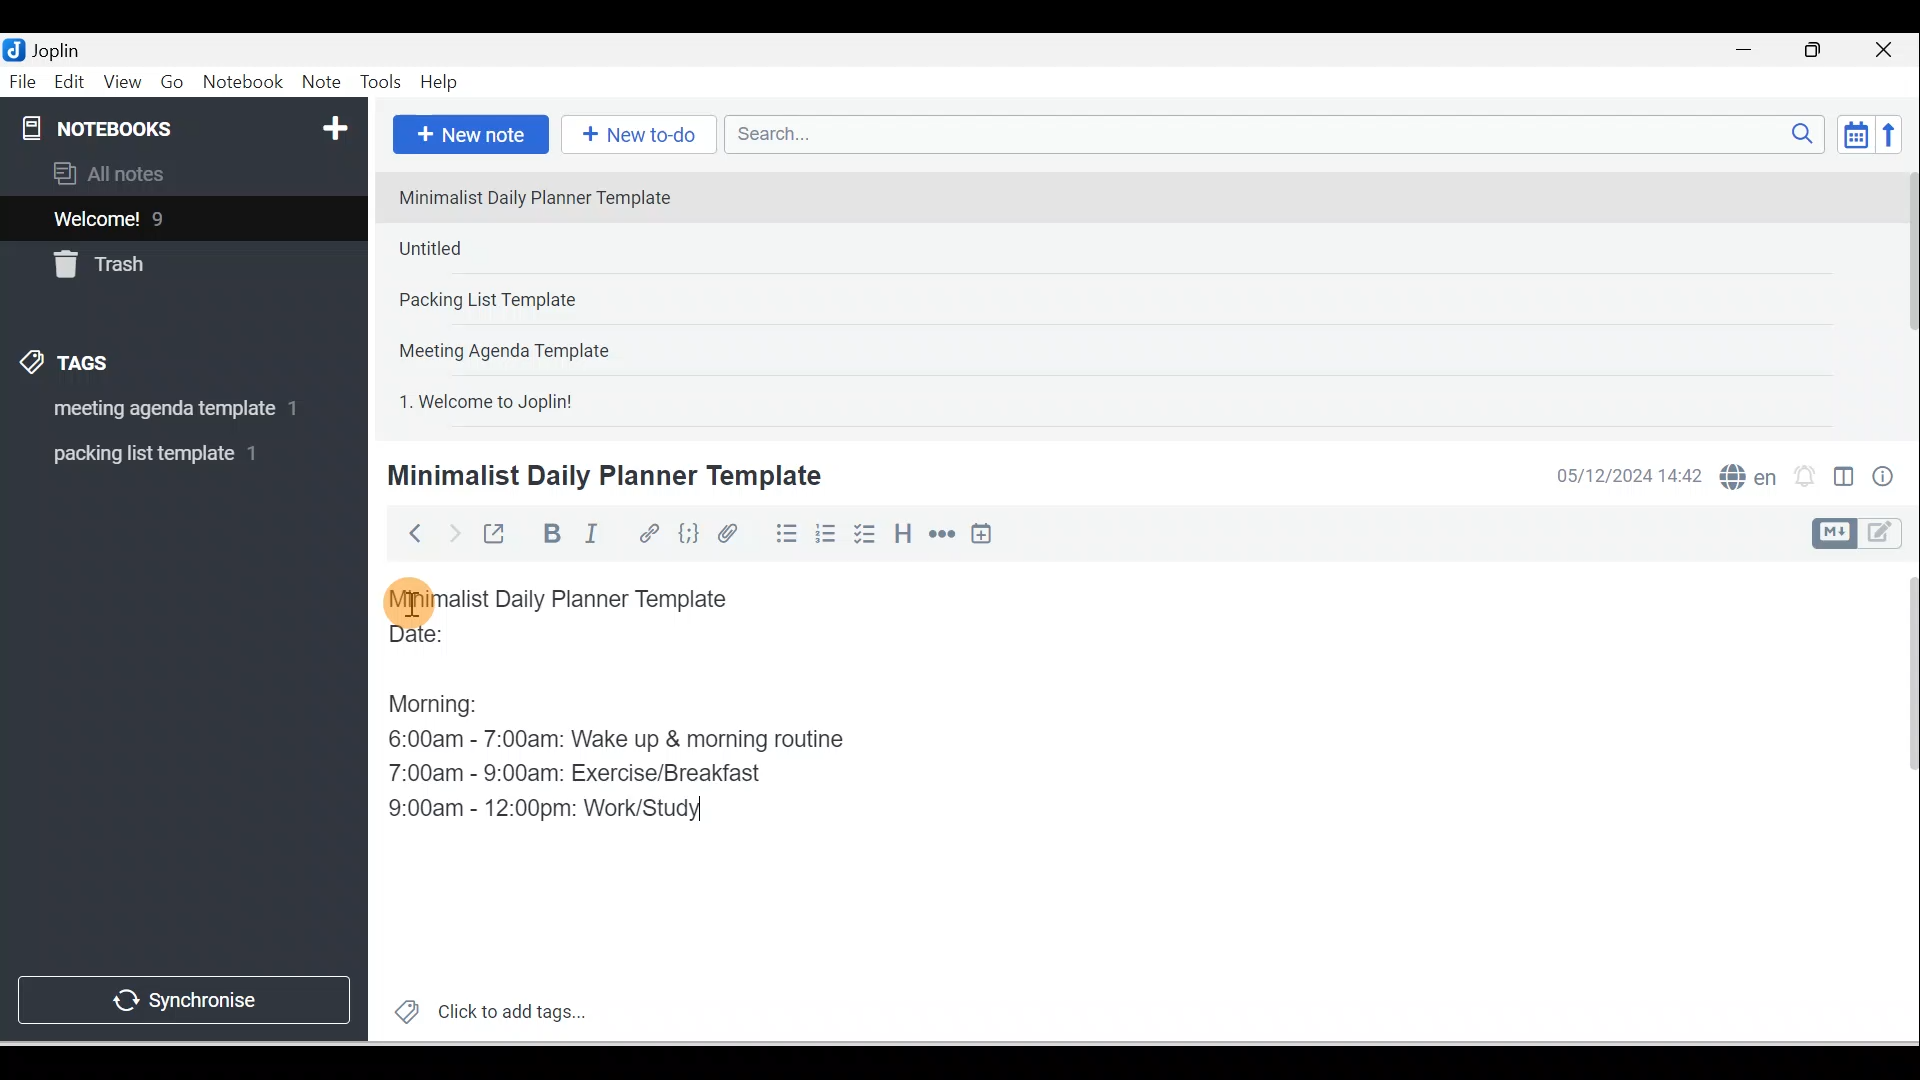 The height and width of the screenshot is (1080, 1920). Describe the element at coordinates (1750, 52) in the screenshot. I see `Minimise` at that location.